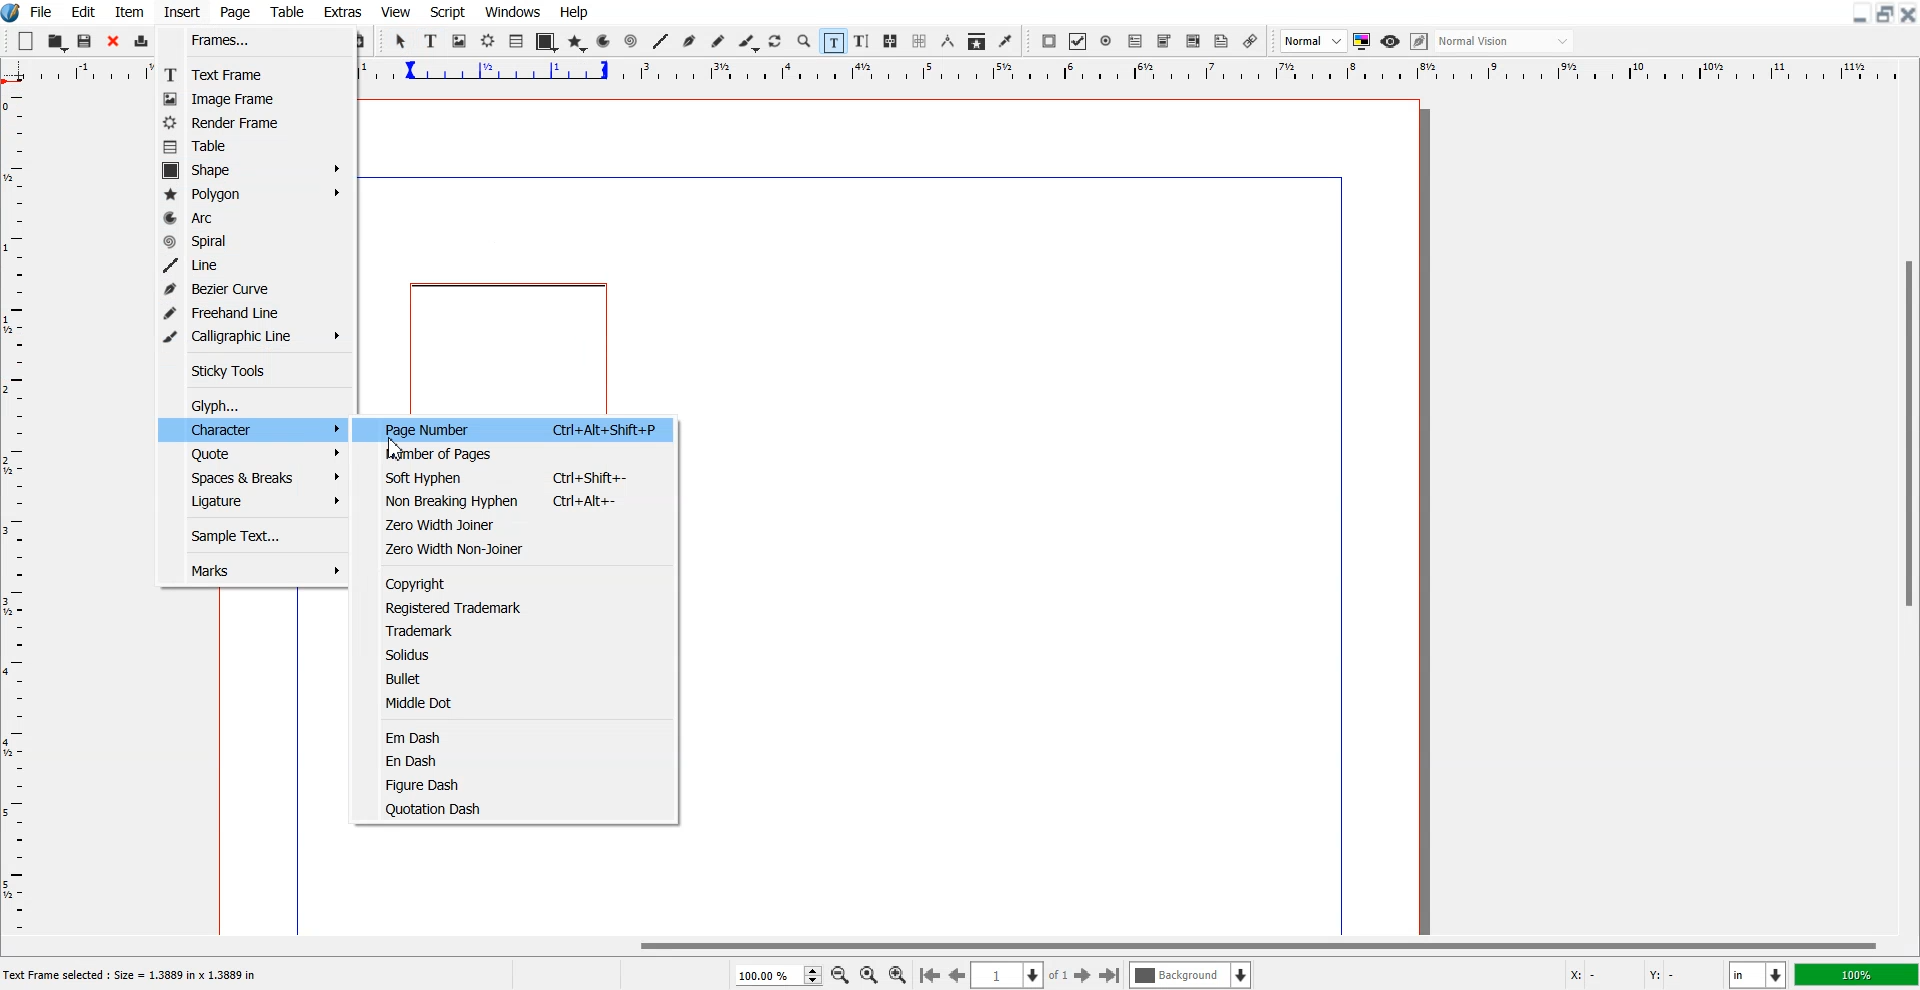  I want to click on Select Image Preview quality, so click(1314, 41).